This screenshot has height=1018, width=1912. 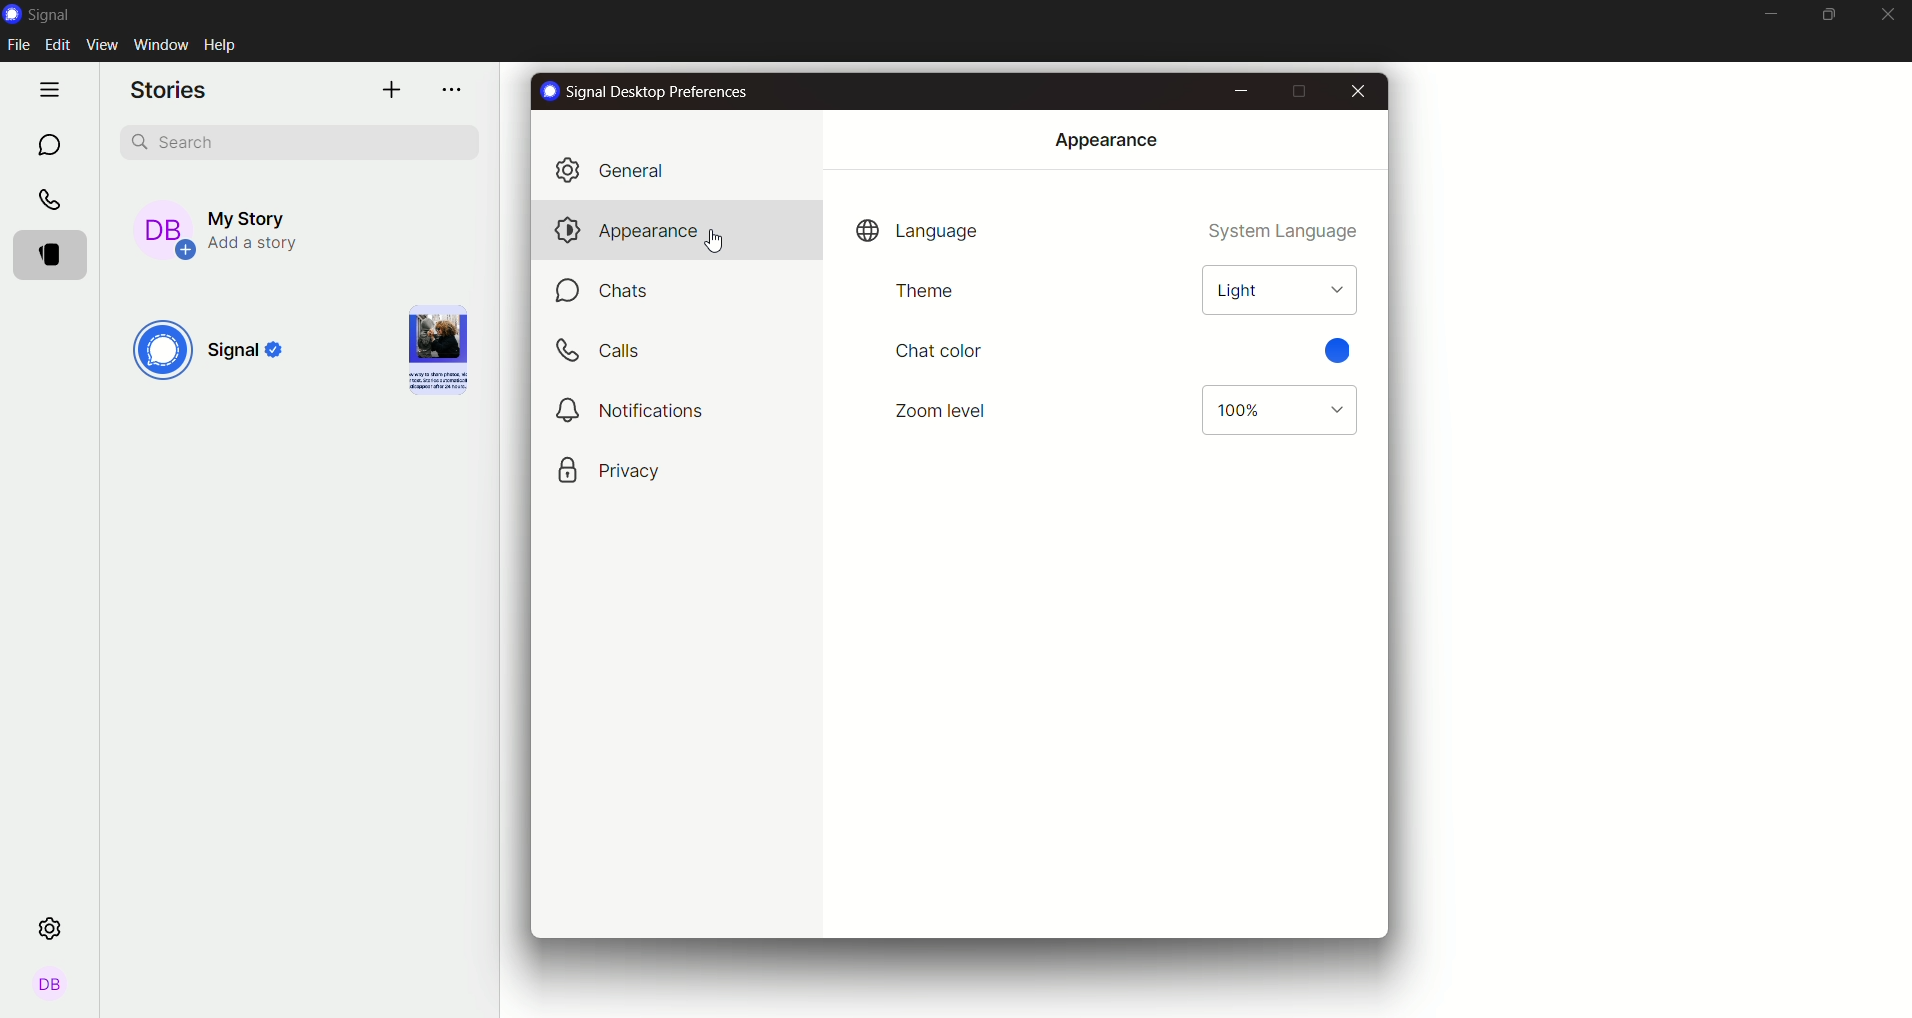 What do you see at coordinates (51, 200) in the screenshot?
I see `calls` at bounding box center [51, 200].